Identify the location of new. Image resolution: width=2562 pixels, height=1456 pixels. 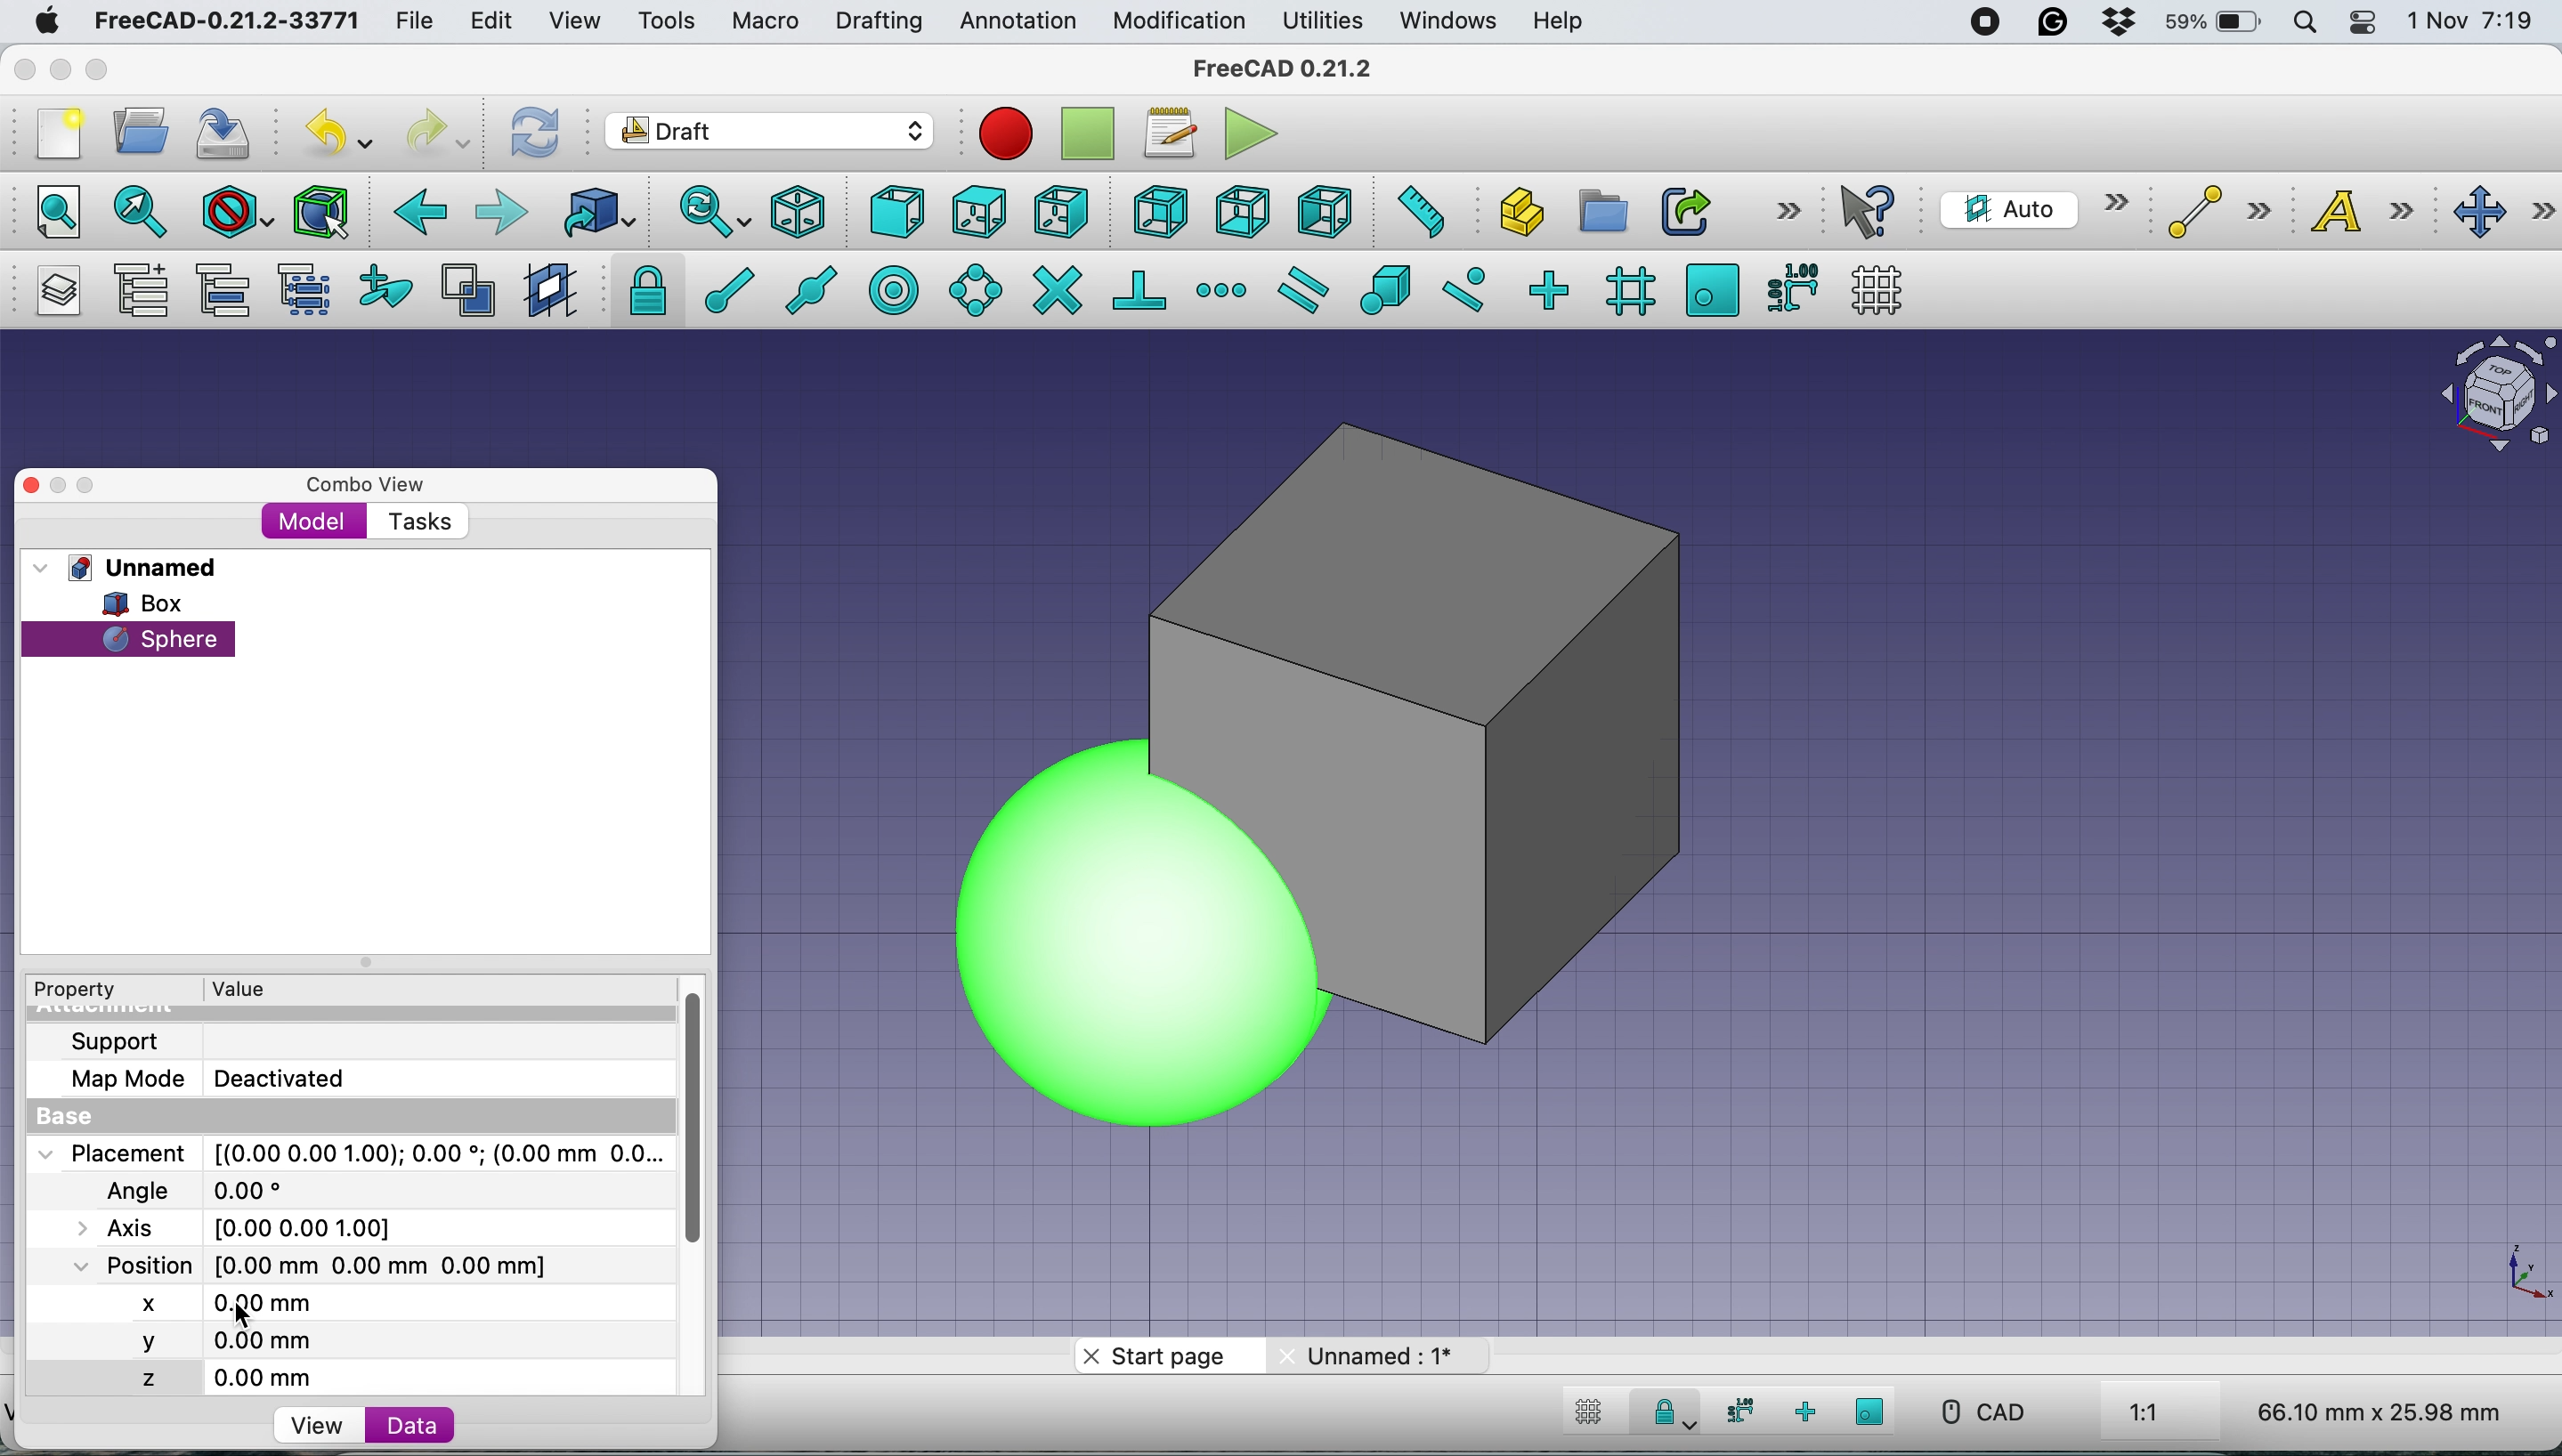
(53, 134).